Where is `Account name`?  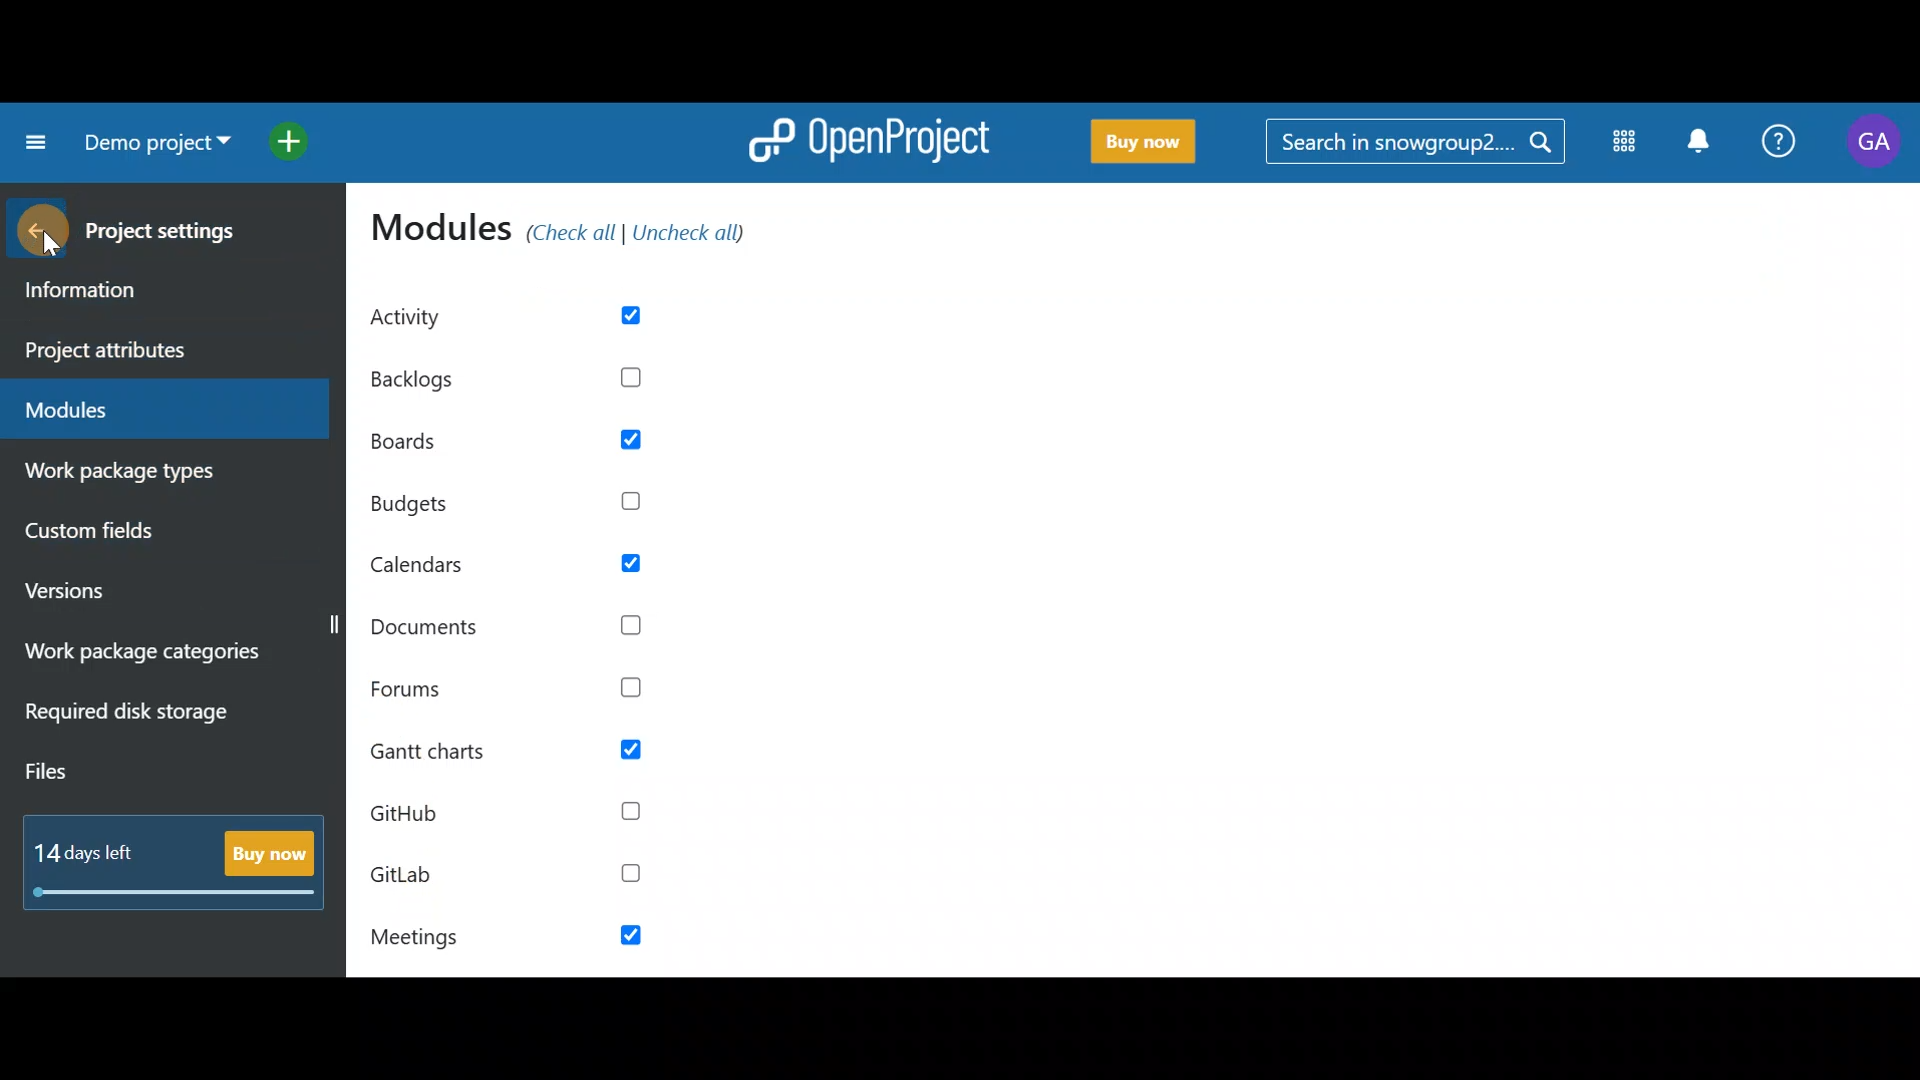
Account name is located at coordinates (1871, 146).